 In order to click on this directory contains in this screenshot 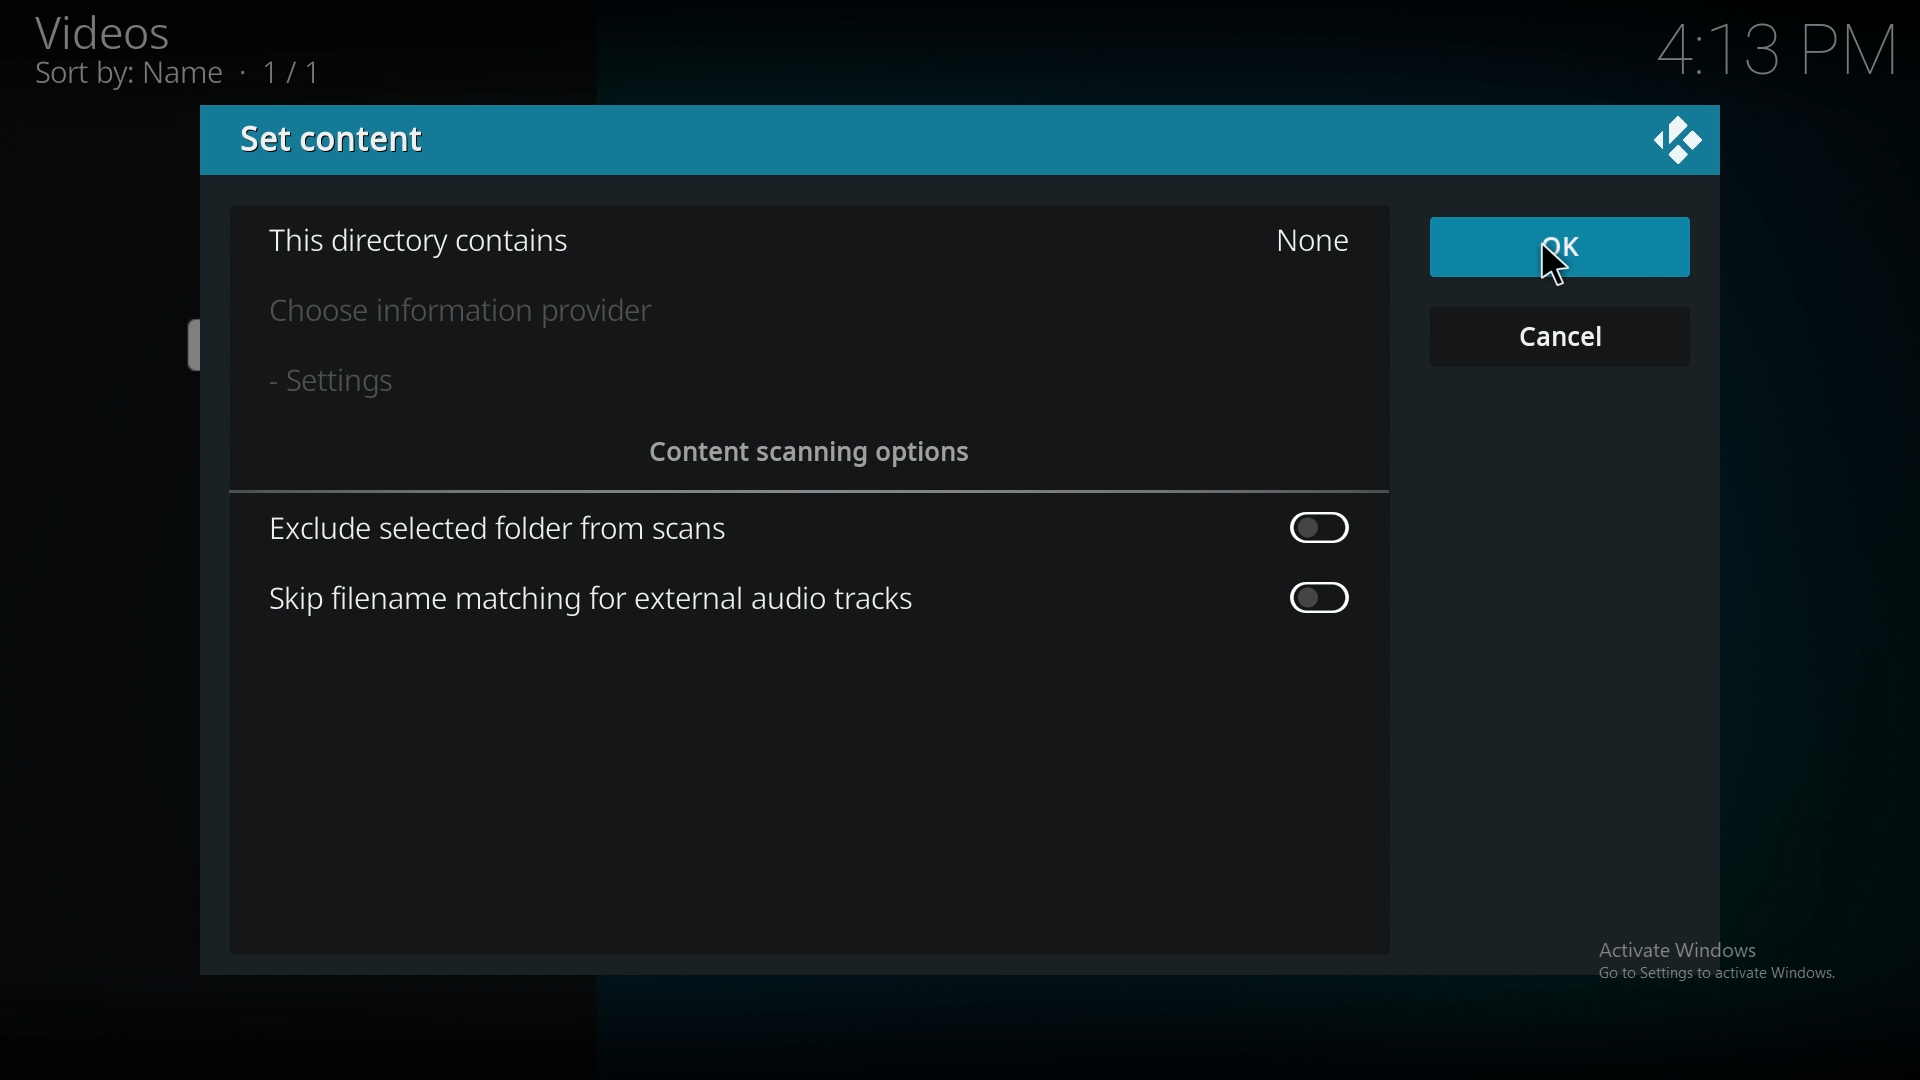, I will do `click(436, 242)`.